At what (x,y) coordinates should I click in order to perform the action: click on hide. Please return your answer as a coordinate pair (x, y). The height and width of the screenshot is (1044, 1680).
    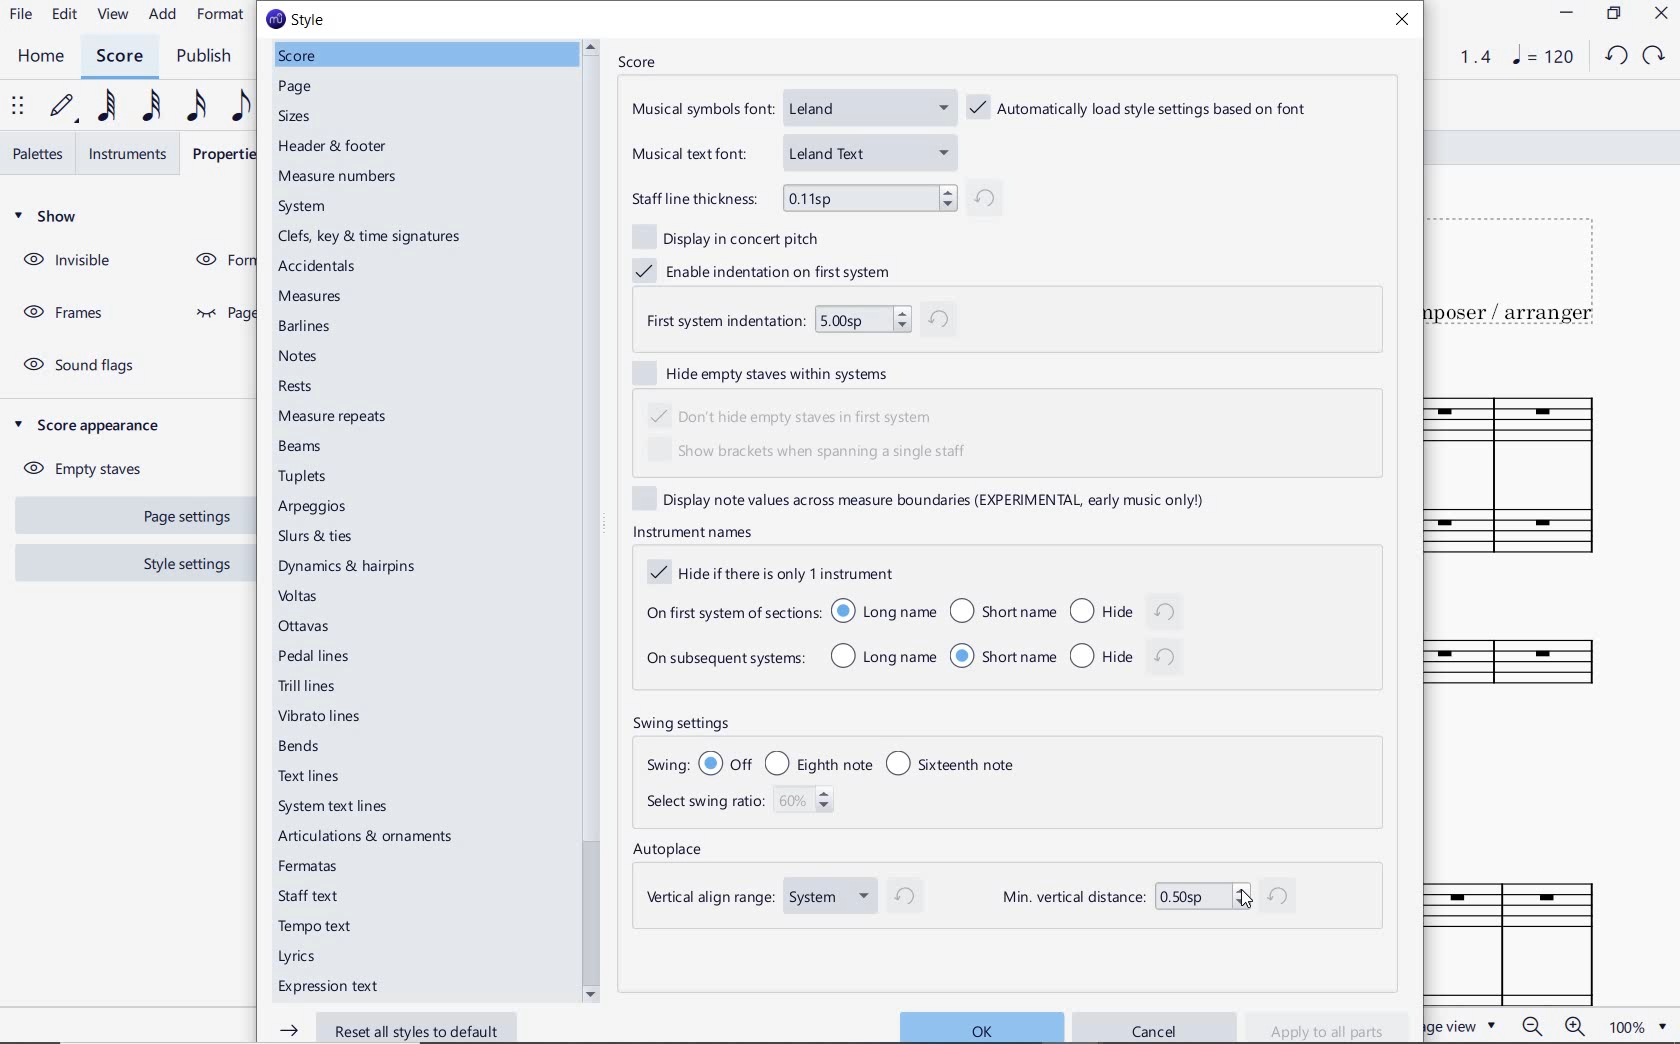
    Looking at the image, I should click on (1128, 655).